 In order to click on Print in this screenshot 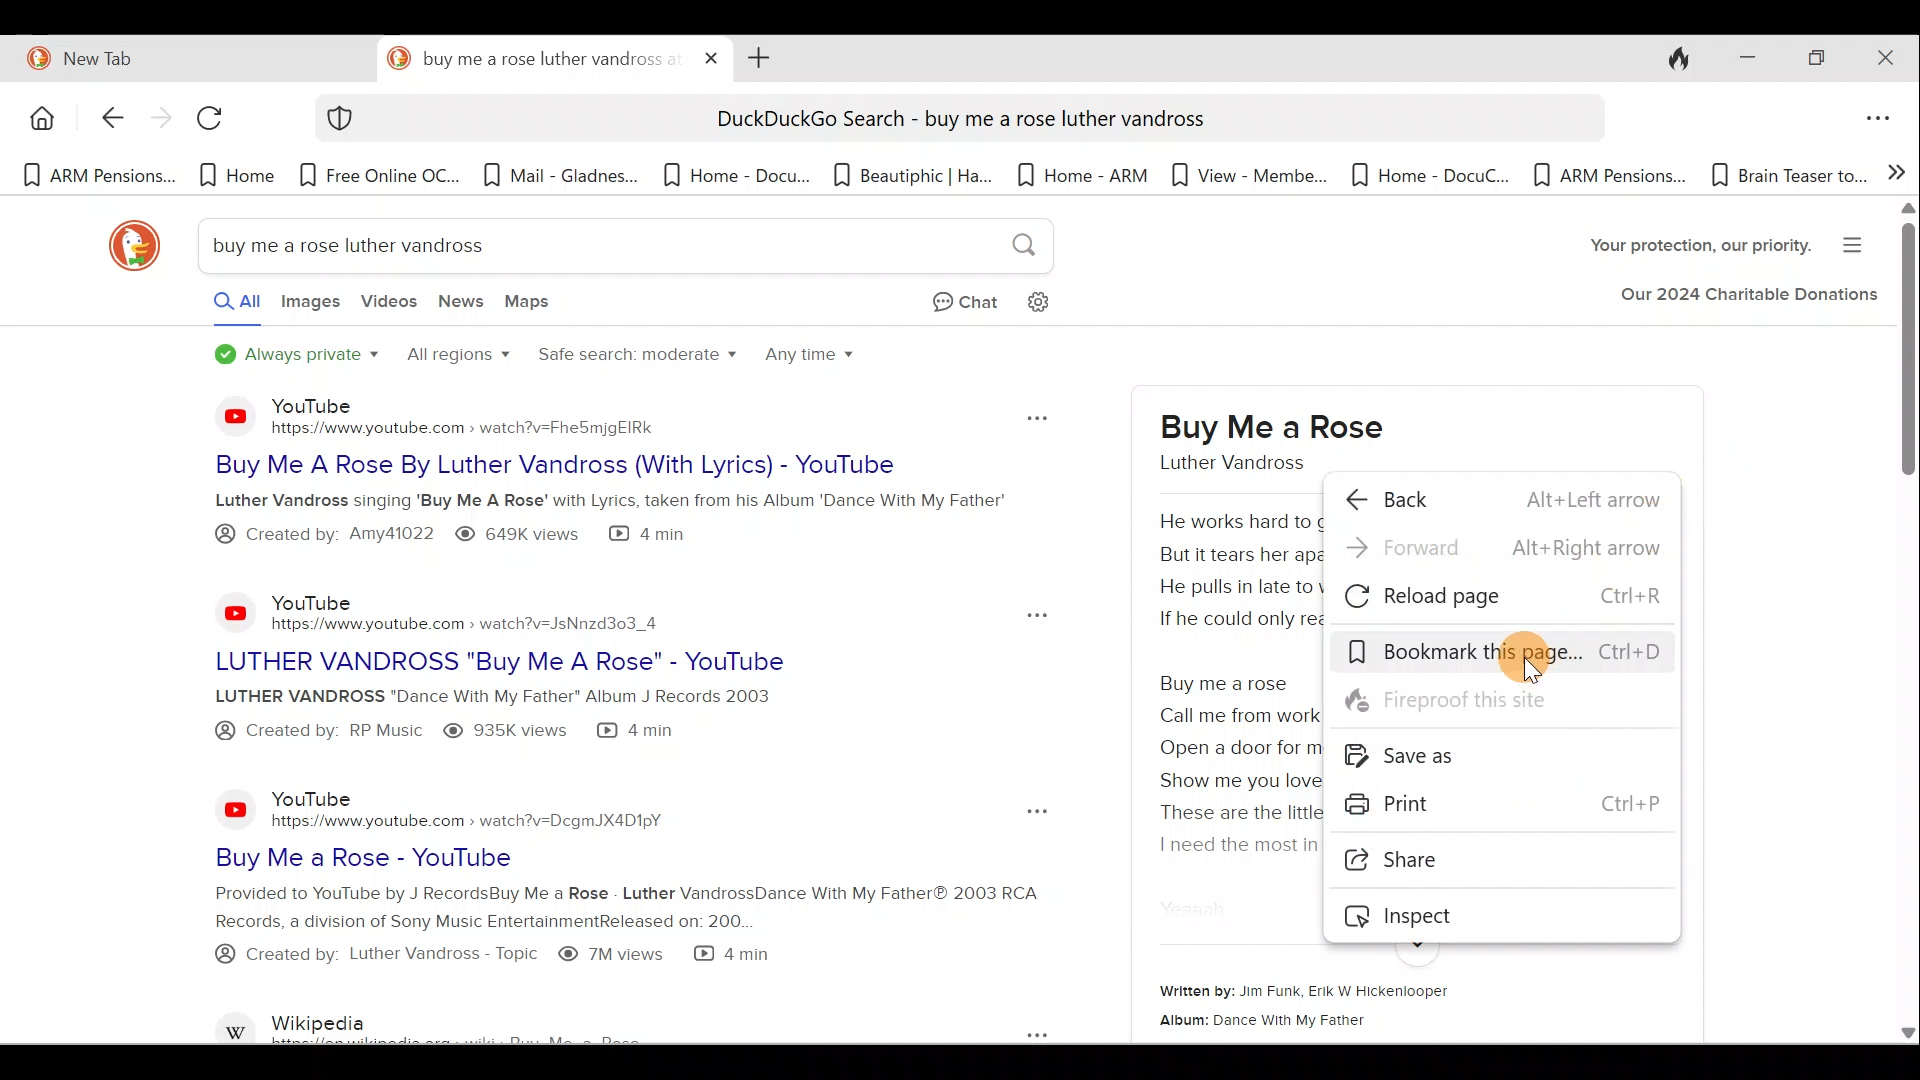, I will do `click(1508, 805)`.